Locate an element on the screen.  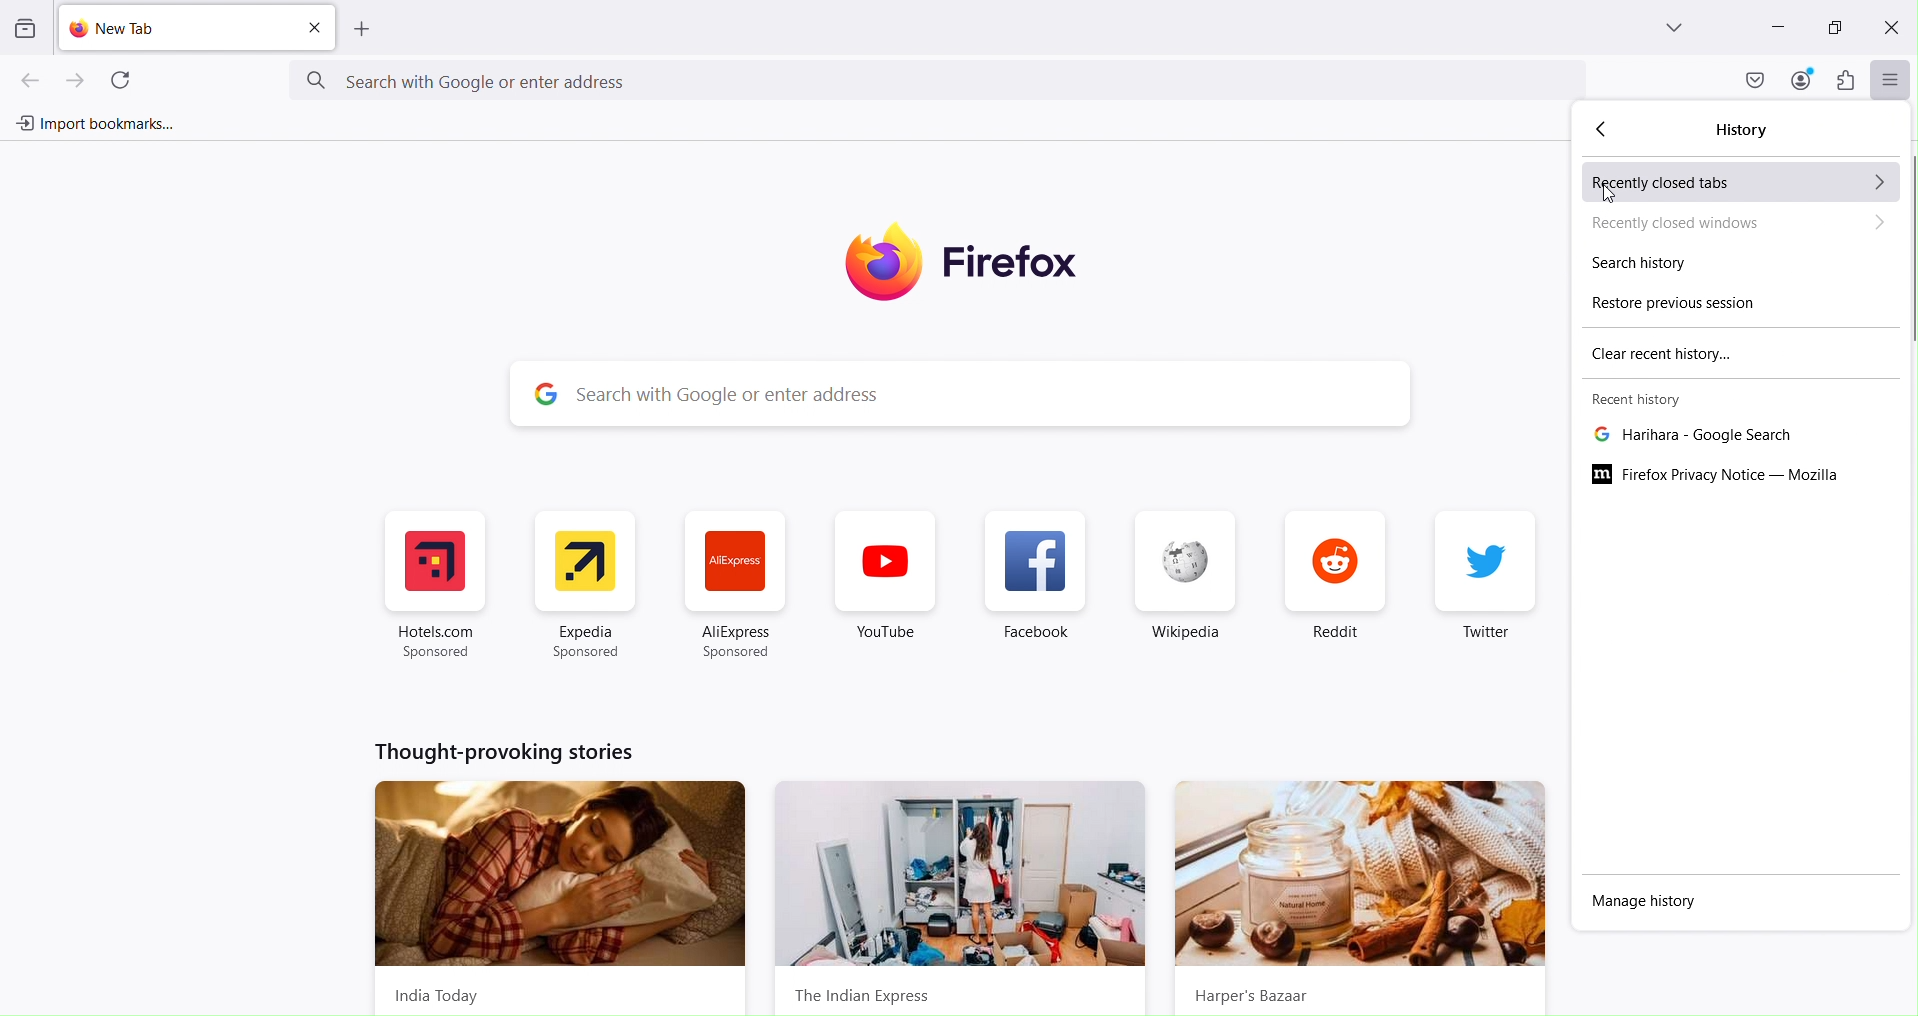
Recently closed inboxes is located at coordinates (1741, 222).